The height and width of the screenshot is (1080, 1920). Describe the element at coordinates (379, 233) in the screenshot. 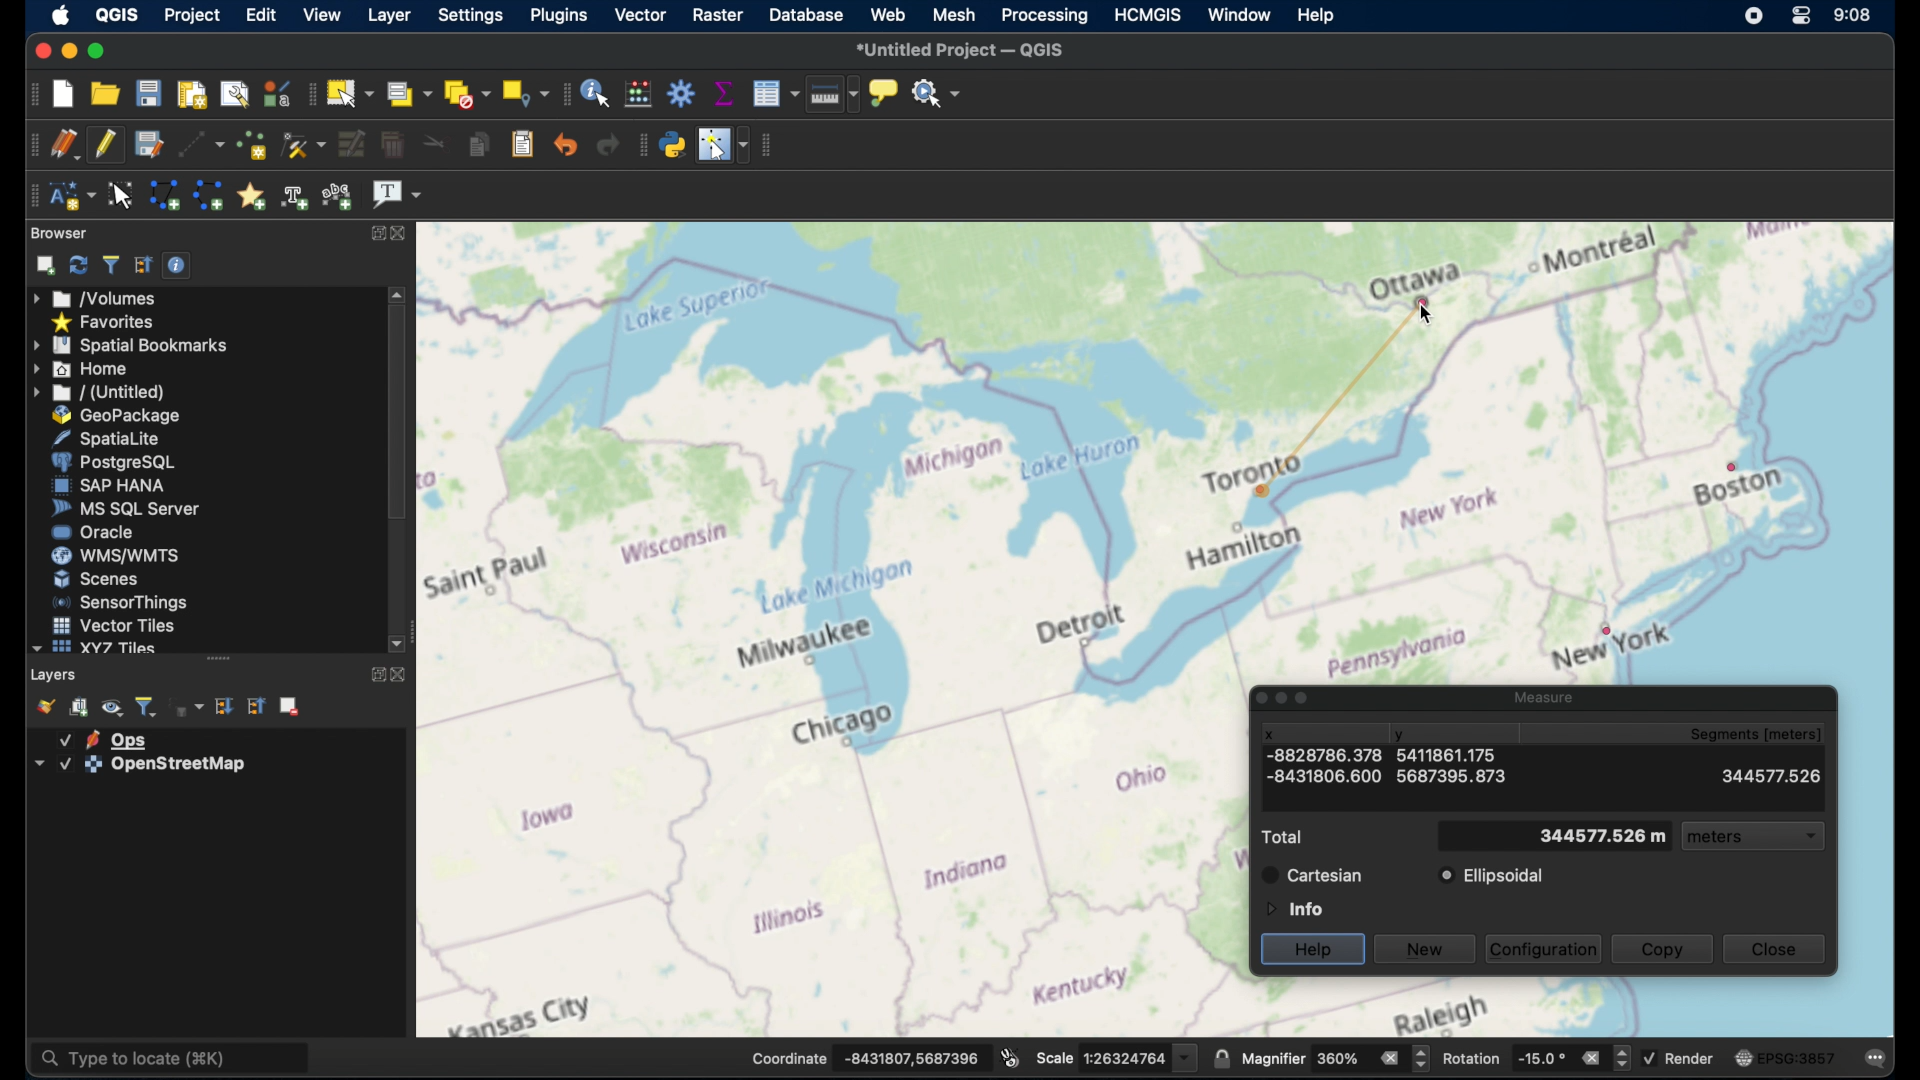

I see `maximize` at that location.